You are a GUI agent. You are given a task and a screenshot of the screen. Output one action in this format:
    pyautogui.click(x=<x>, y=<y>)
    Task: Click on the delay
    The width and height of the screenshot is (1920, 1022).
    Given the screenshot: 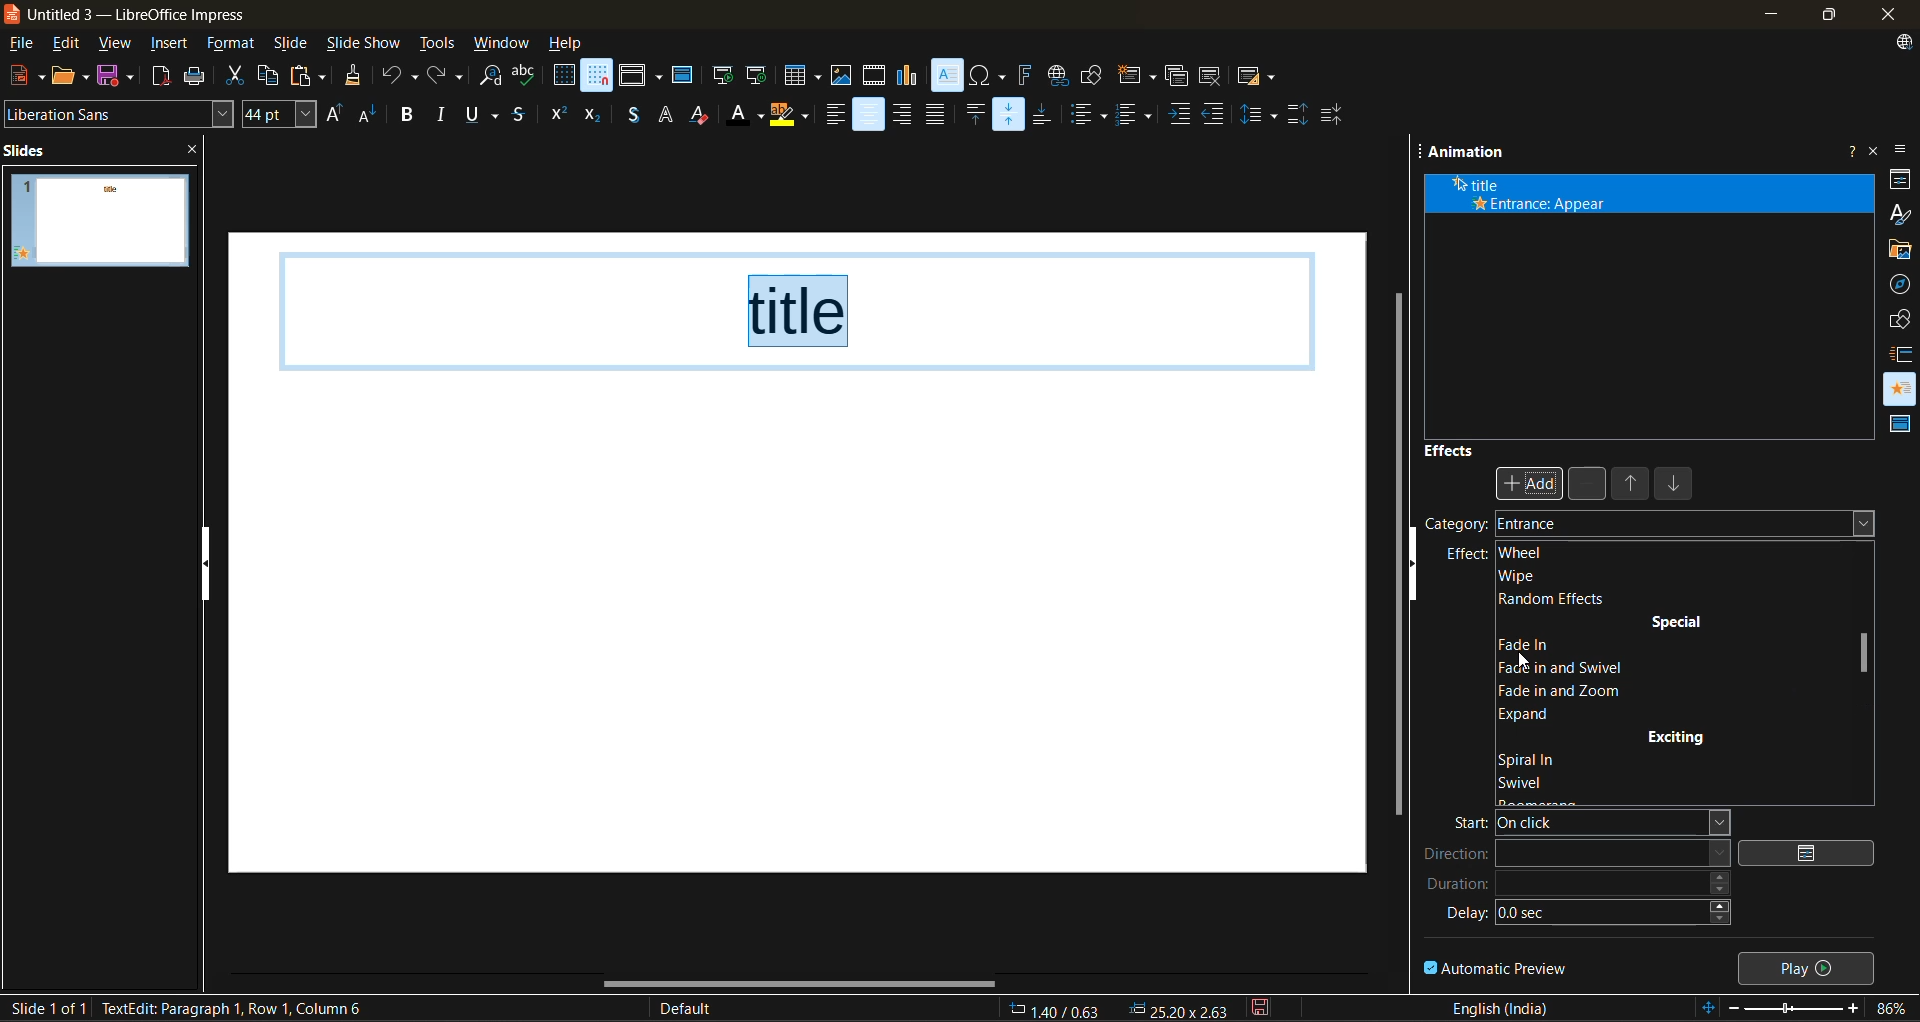 What is the action you would take?
    pyautogui.click(x=1591, y=918)
    